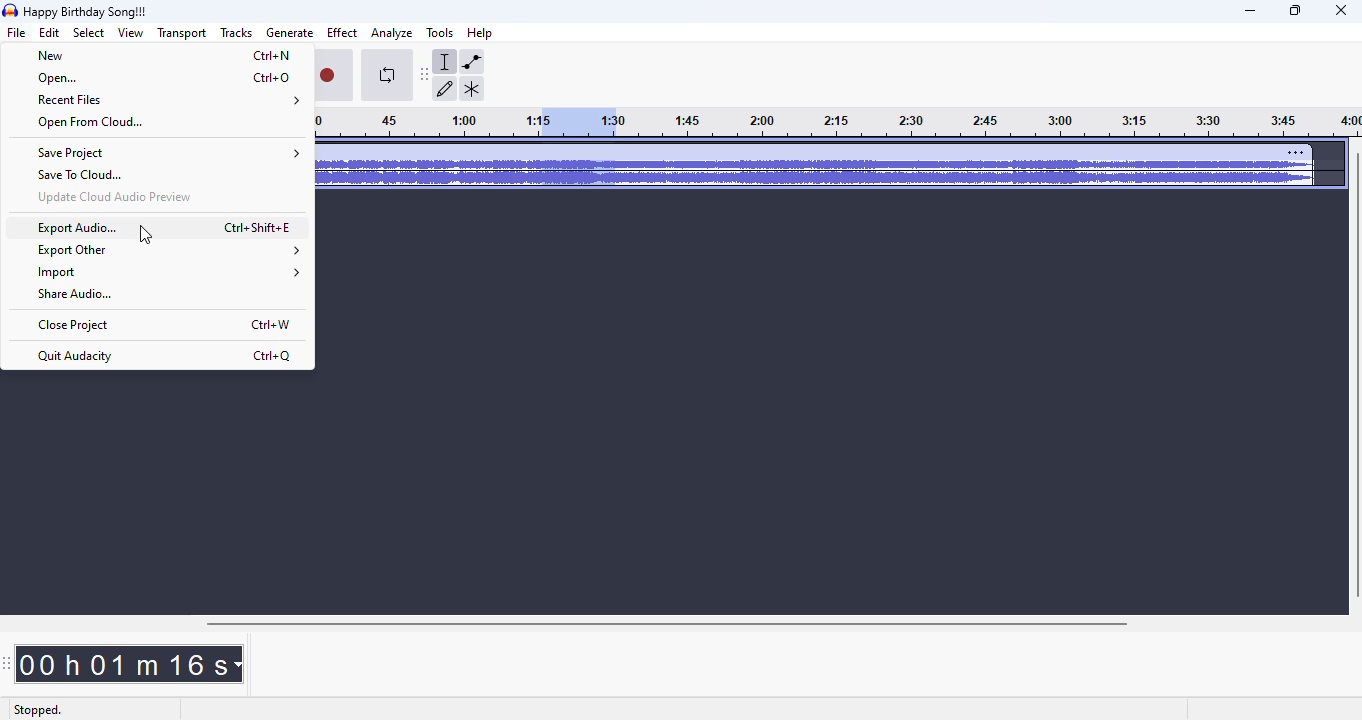 This screenshot has height=720, width=1362. Describe the element at coordinates (424, 123) in the screenshot. I see `Timeline` at that location.